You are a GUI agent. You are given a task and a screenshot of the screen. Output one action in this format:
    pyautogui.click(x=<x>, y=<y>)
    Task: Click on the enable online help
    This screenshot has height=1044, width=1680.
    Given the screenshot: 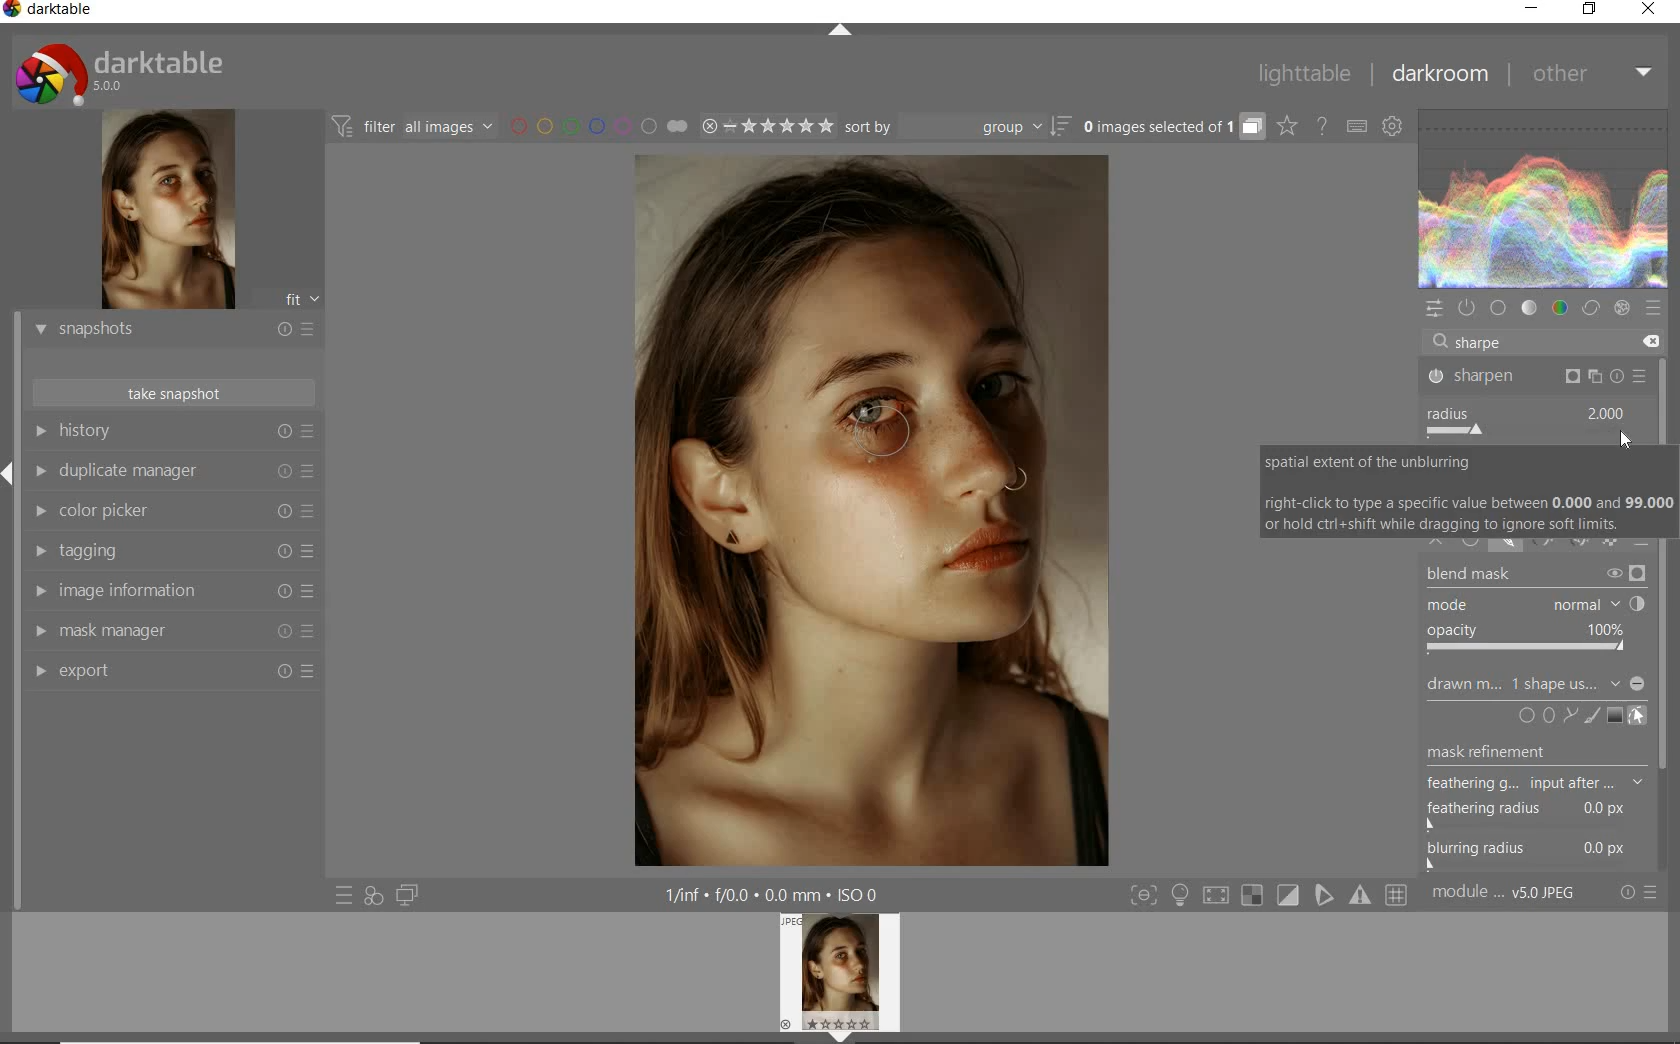 What is the action you would take?
    pyautogui.click(x=1323, y=127)
    